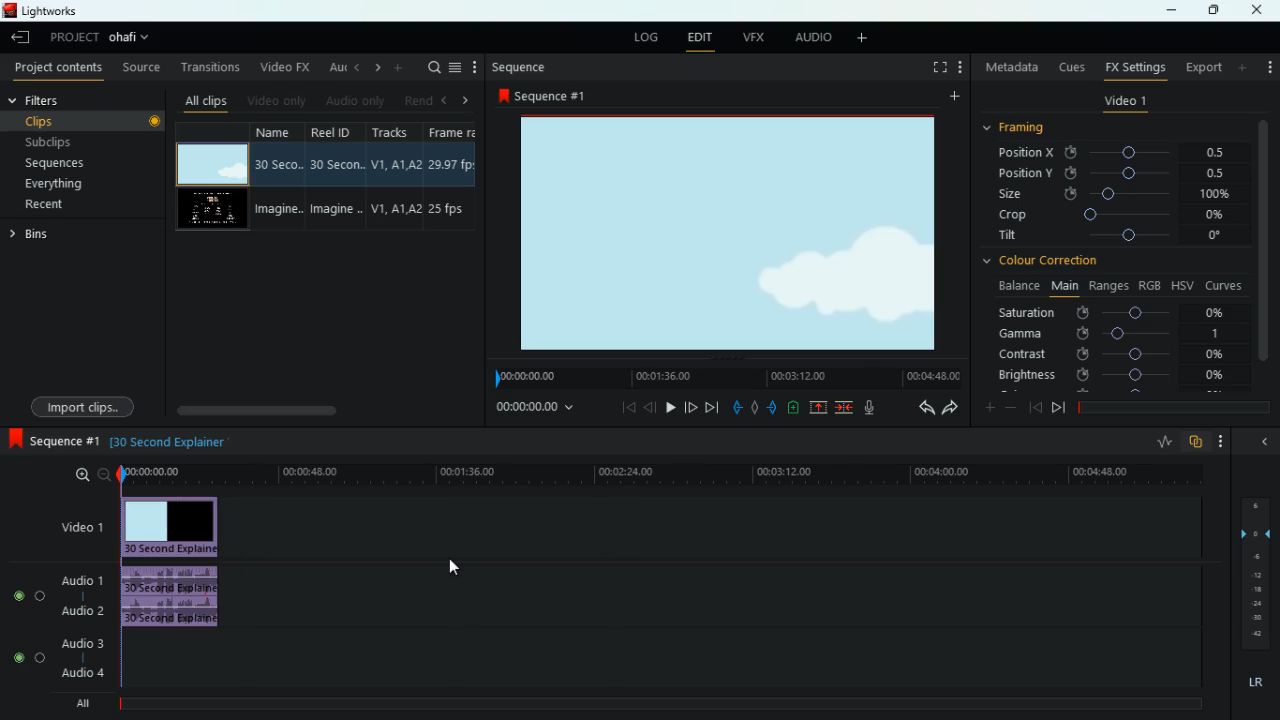 The height and width of the screenshot is (720, 1280). What do you see at coordinates (281, 164) in the screenshot?
I see `30 Seco..` at bounding box center [281, 164].